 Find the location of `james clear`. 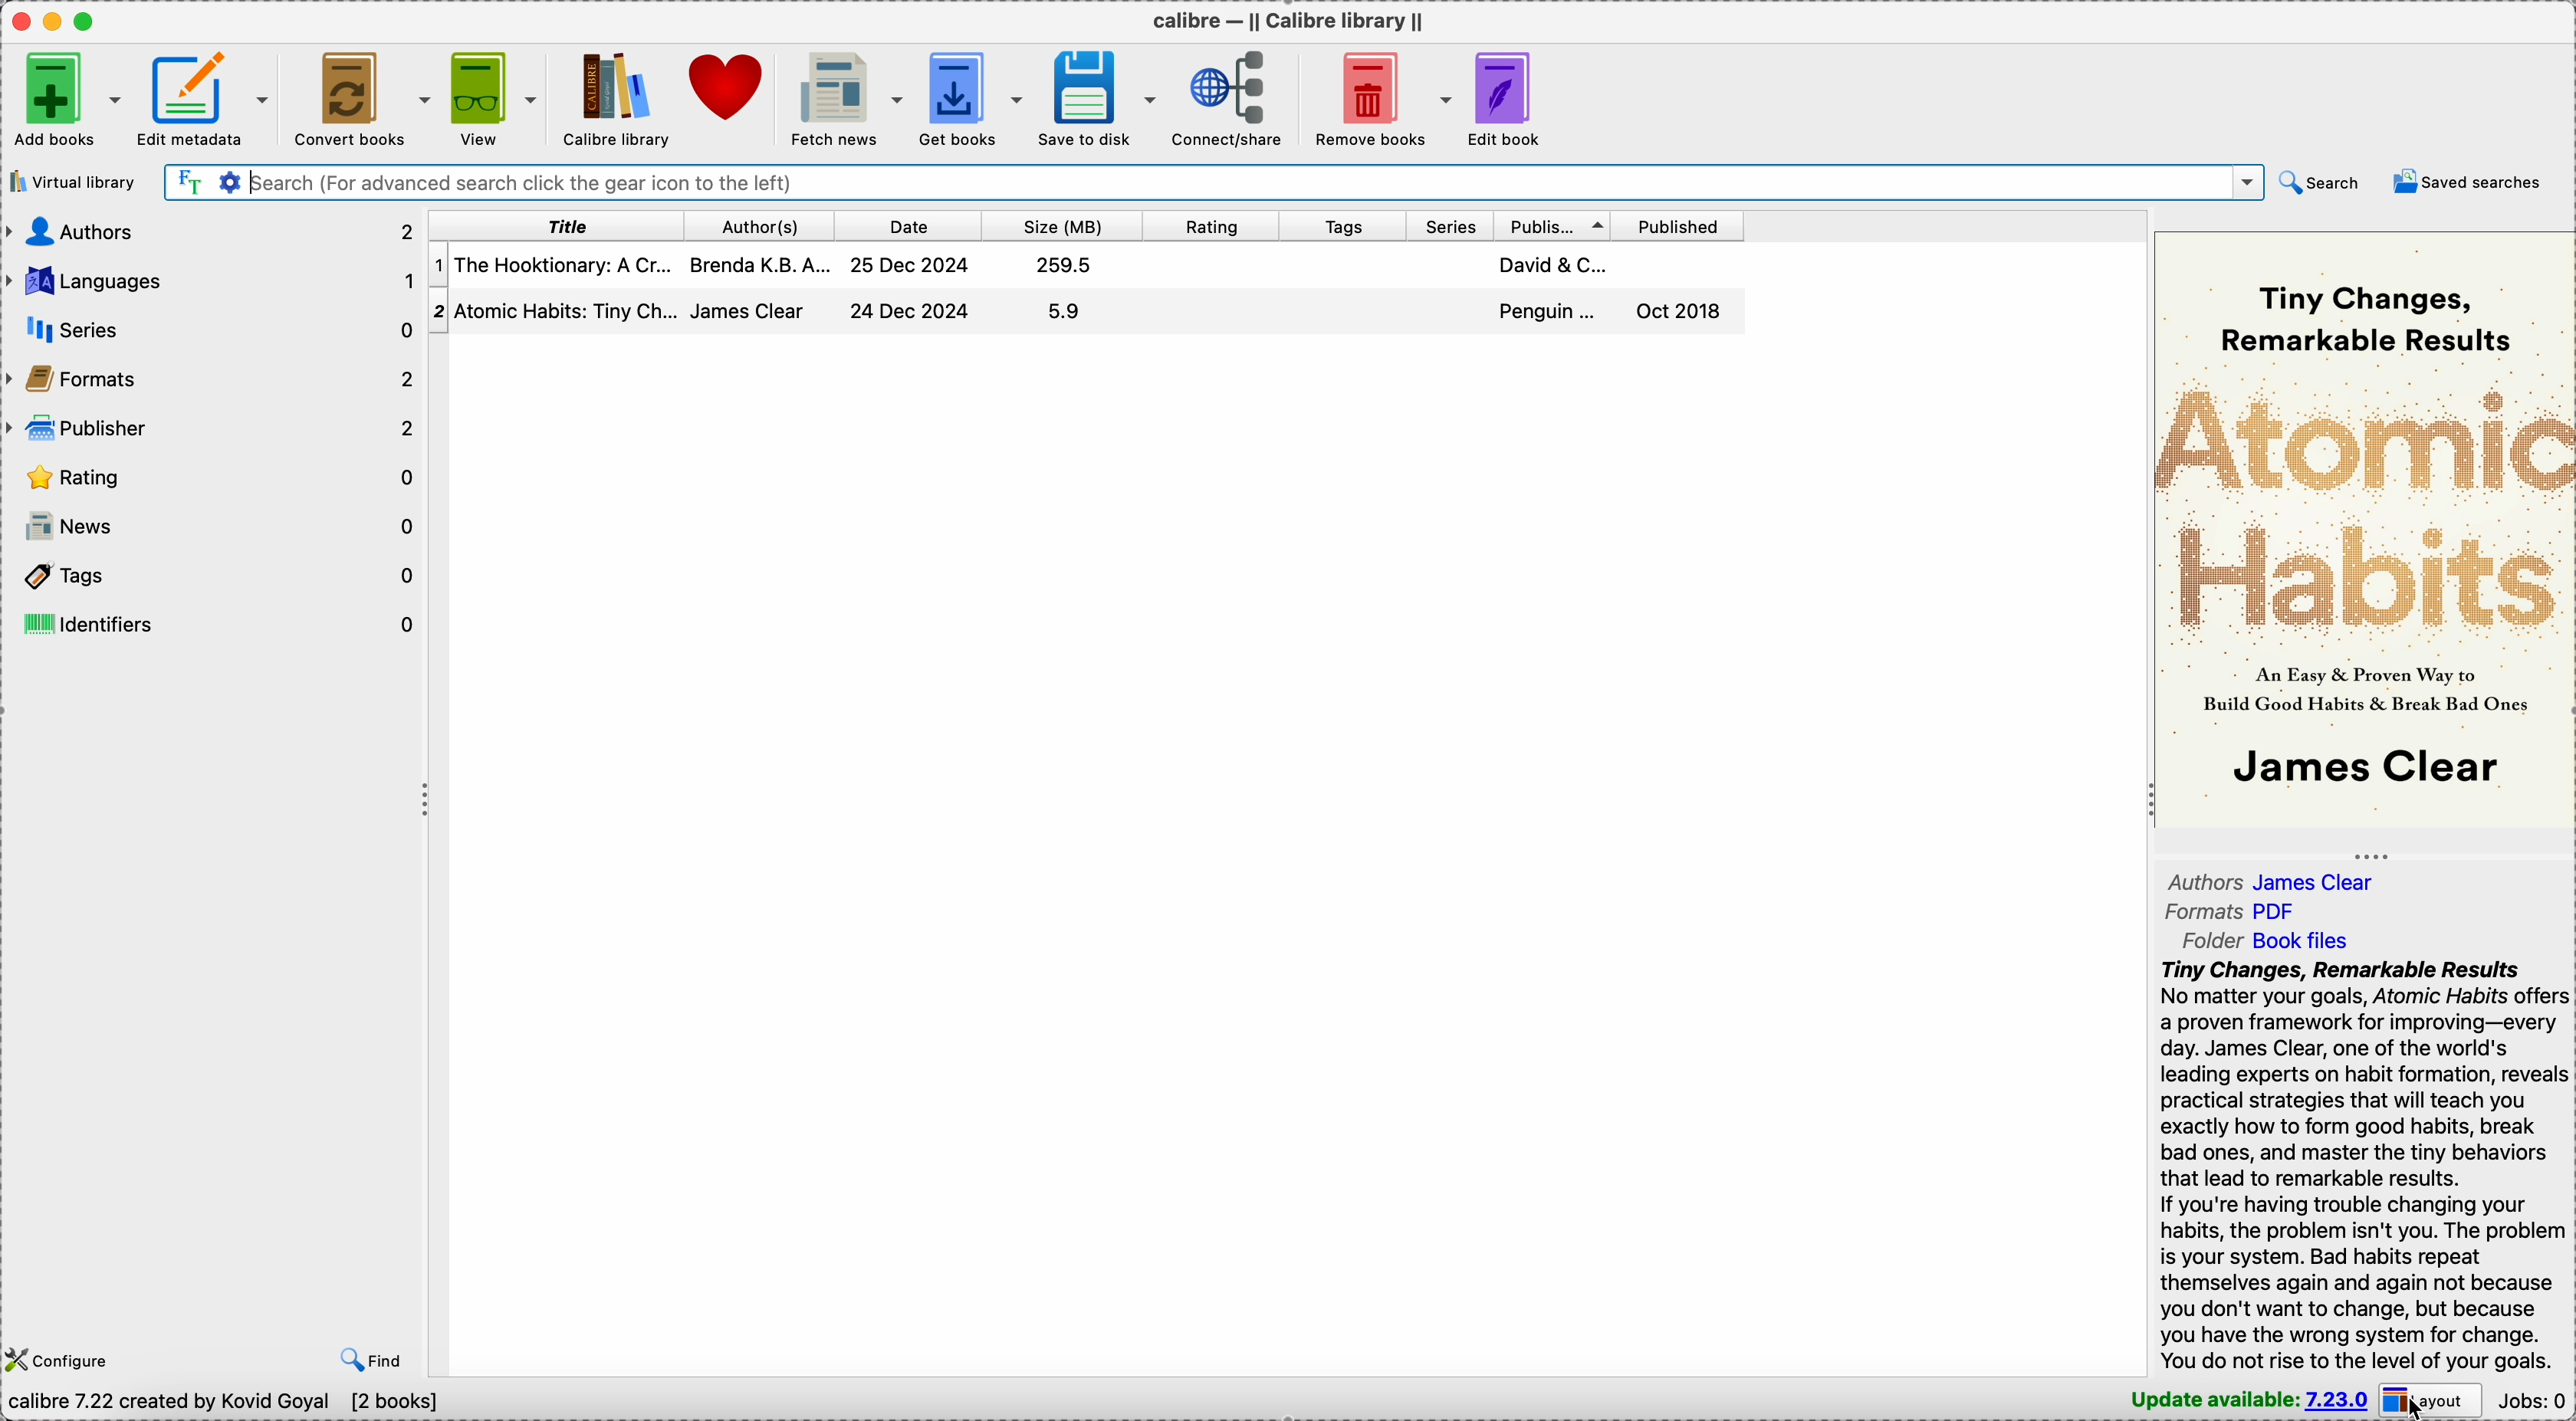

james clear is located at coordinates (749, 311).